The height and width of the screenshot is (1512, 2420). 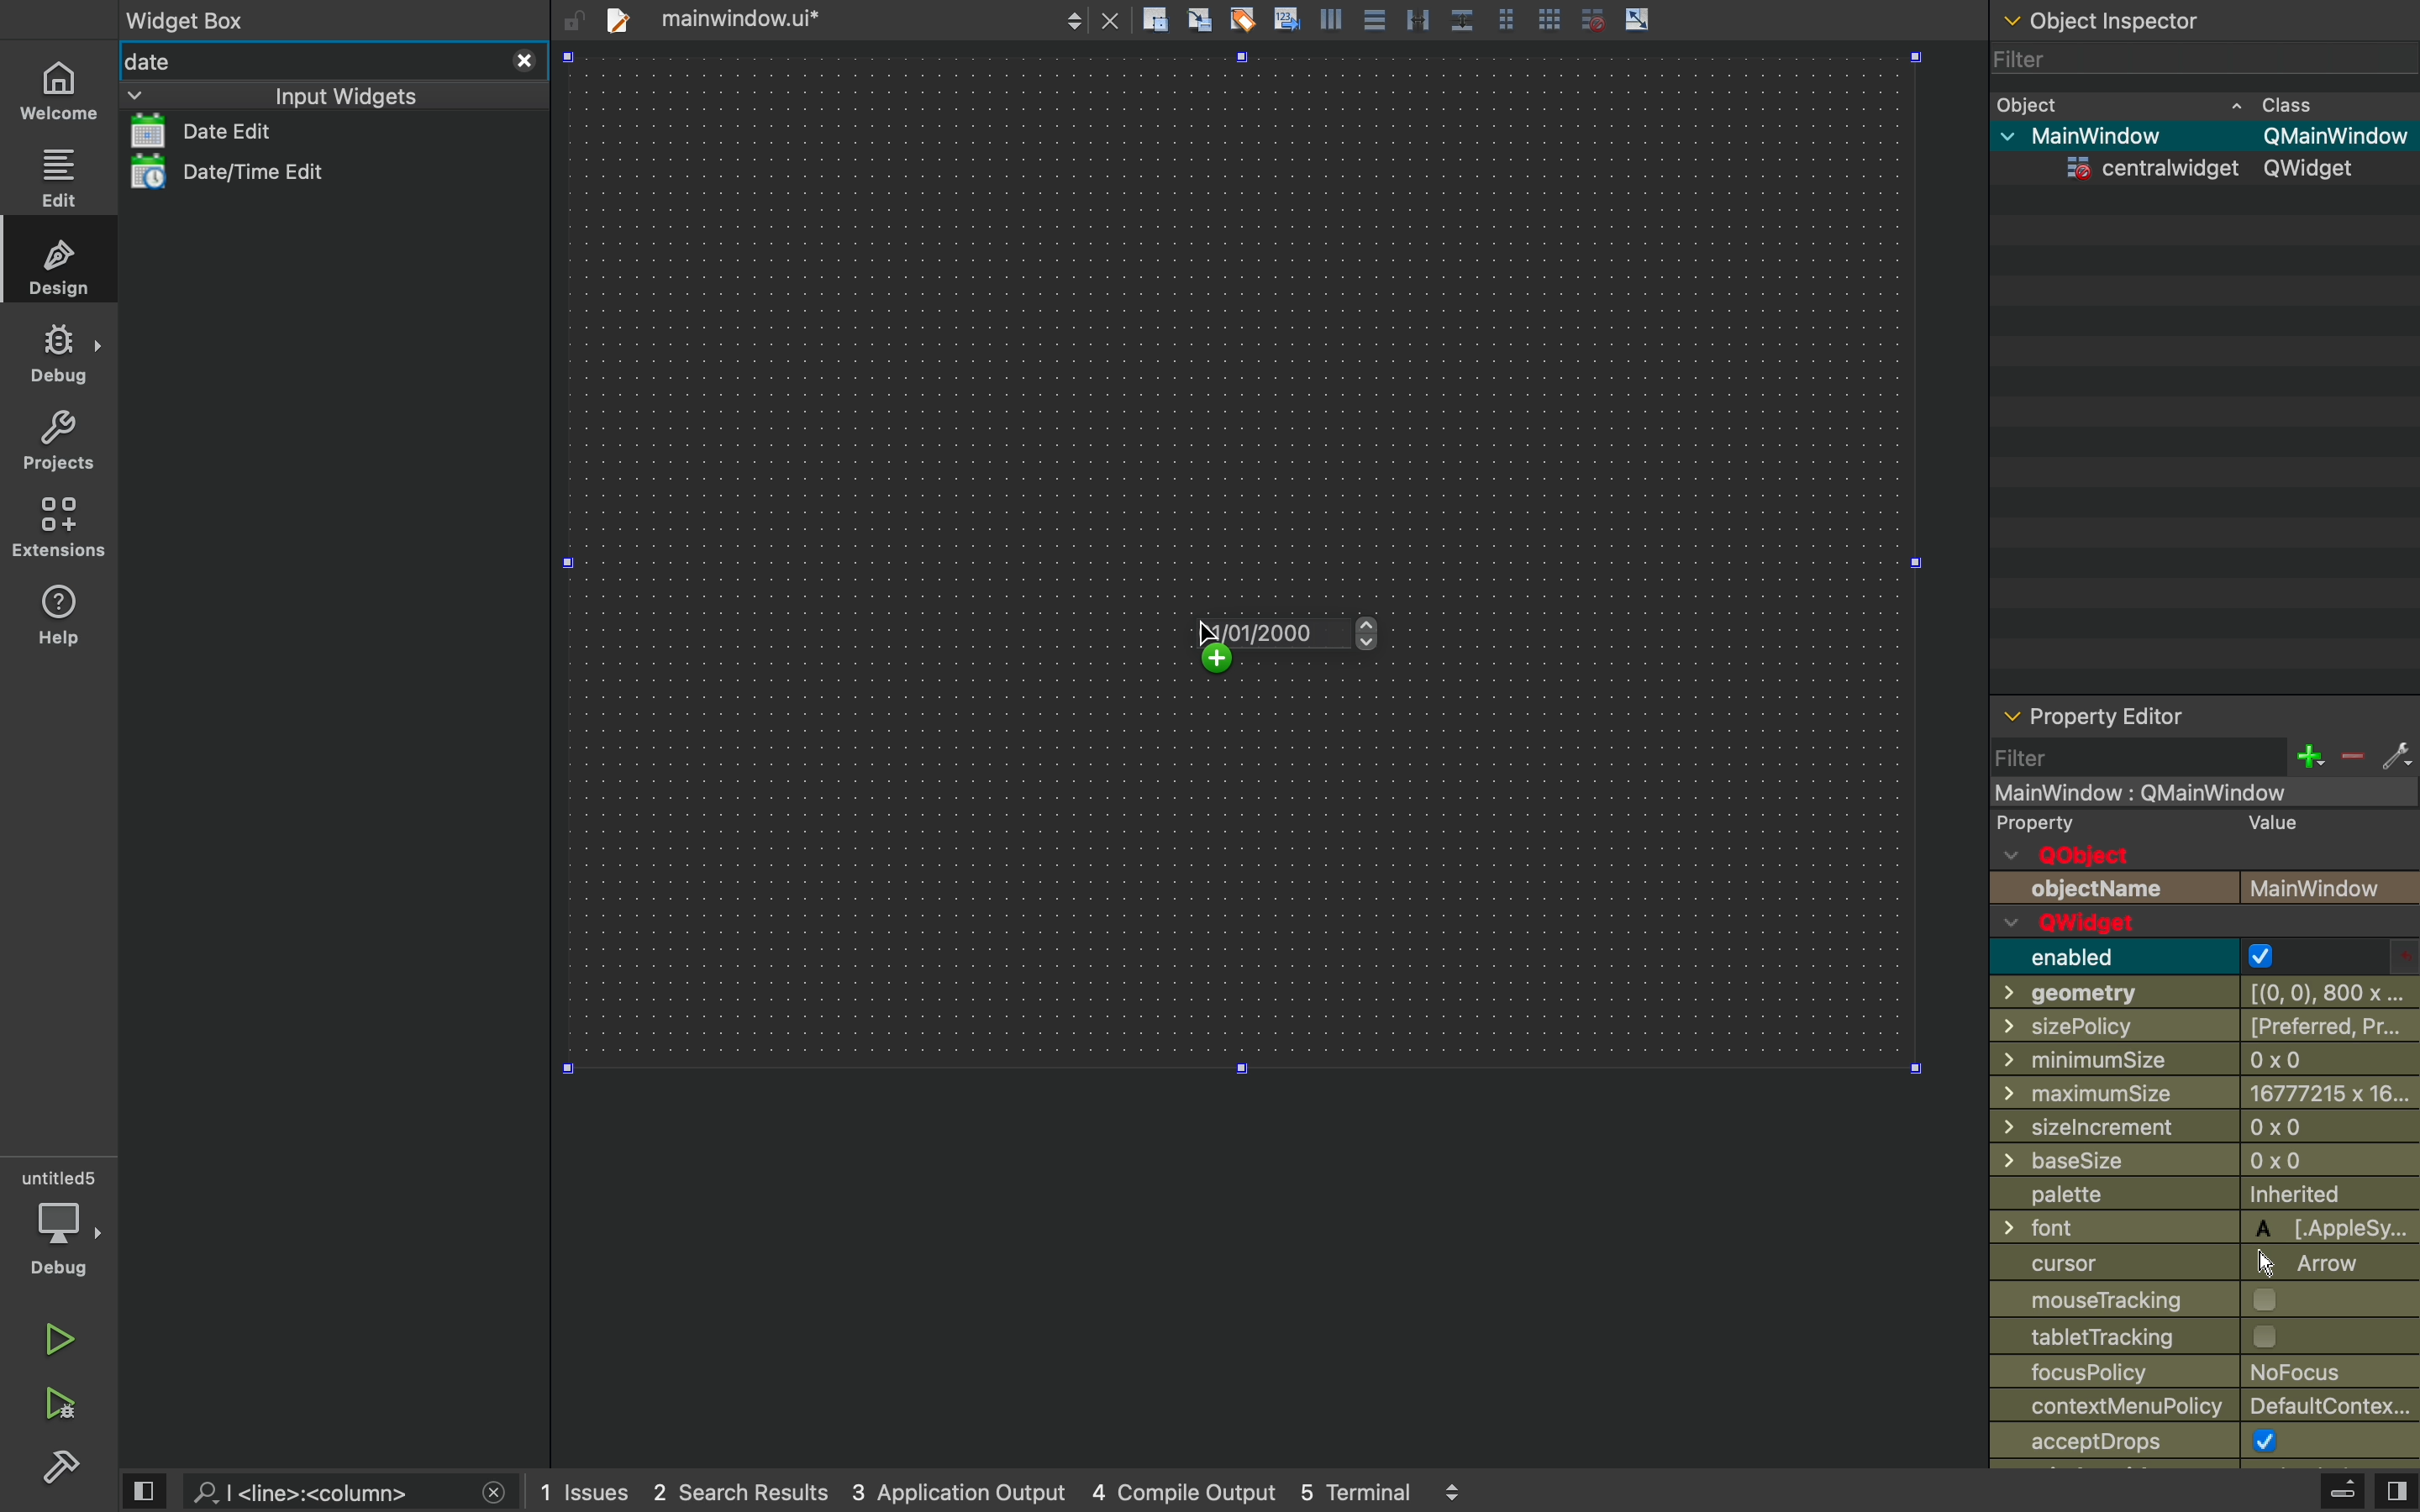 I want to click on distribute vertically, so click(x=1462, y=17).